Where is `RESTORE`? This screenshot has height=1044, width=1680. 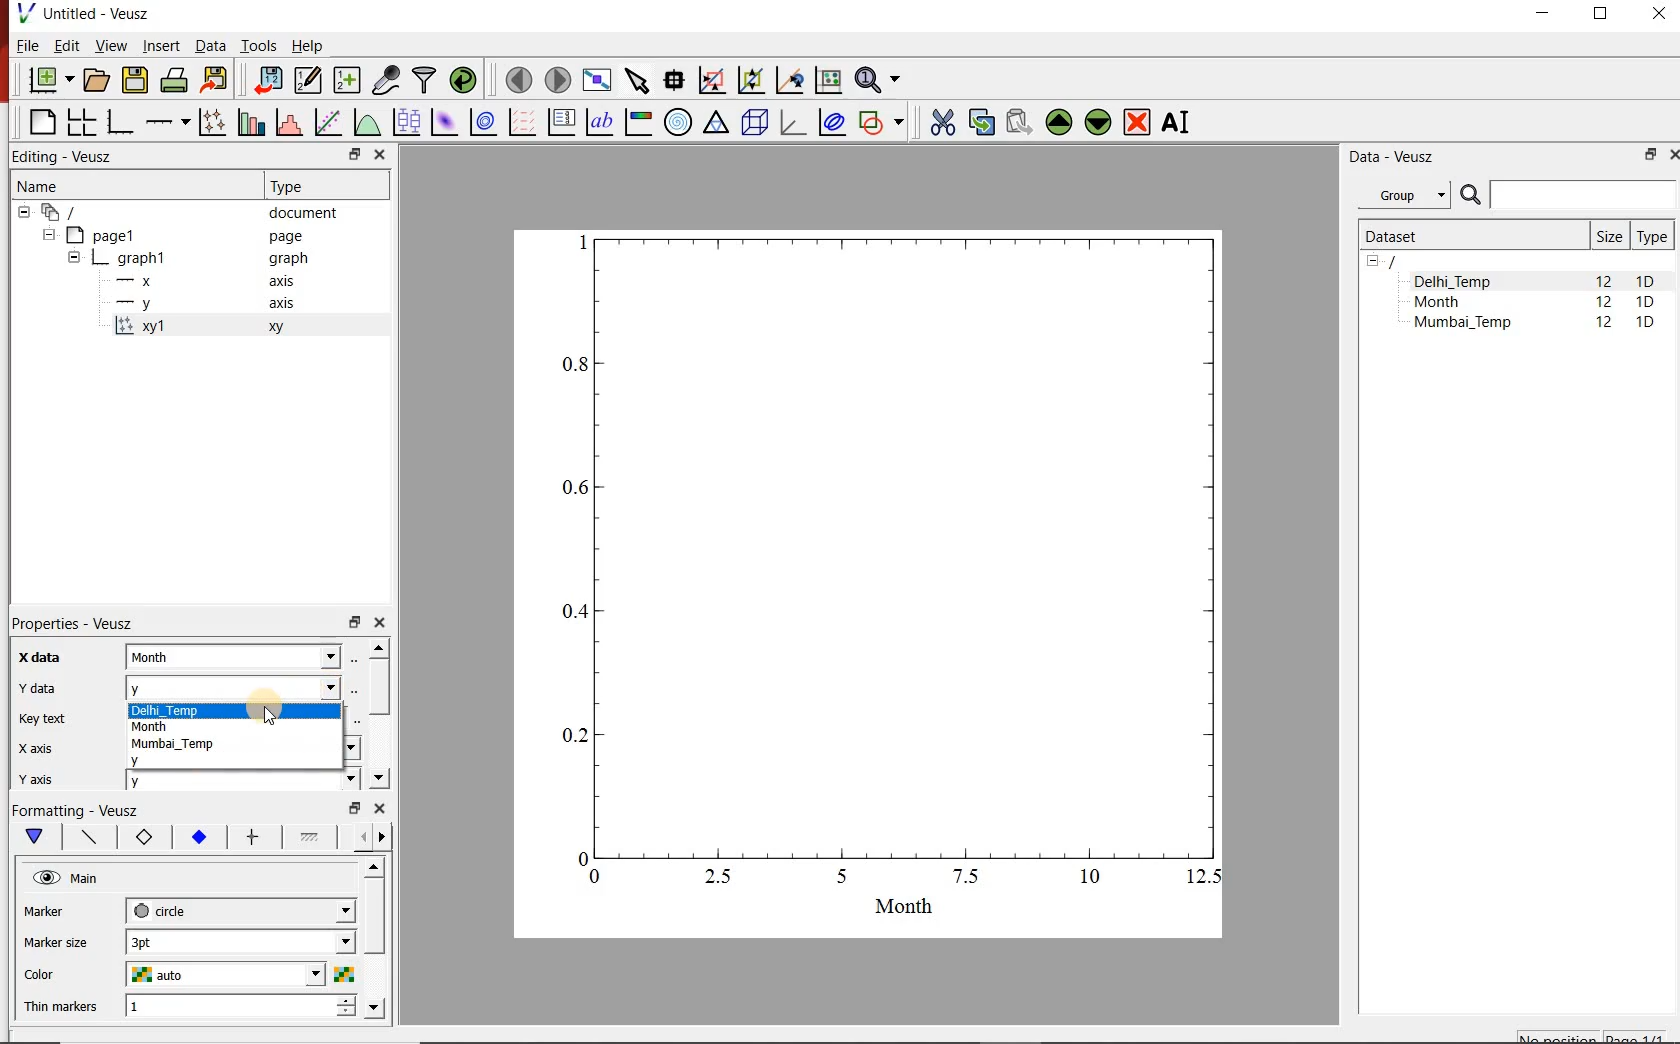 RESTORE is located at coordinates (1651, 155).